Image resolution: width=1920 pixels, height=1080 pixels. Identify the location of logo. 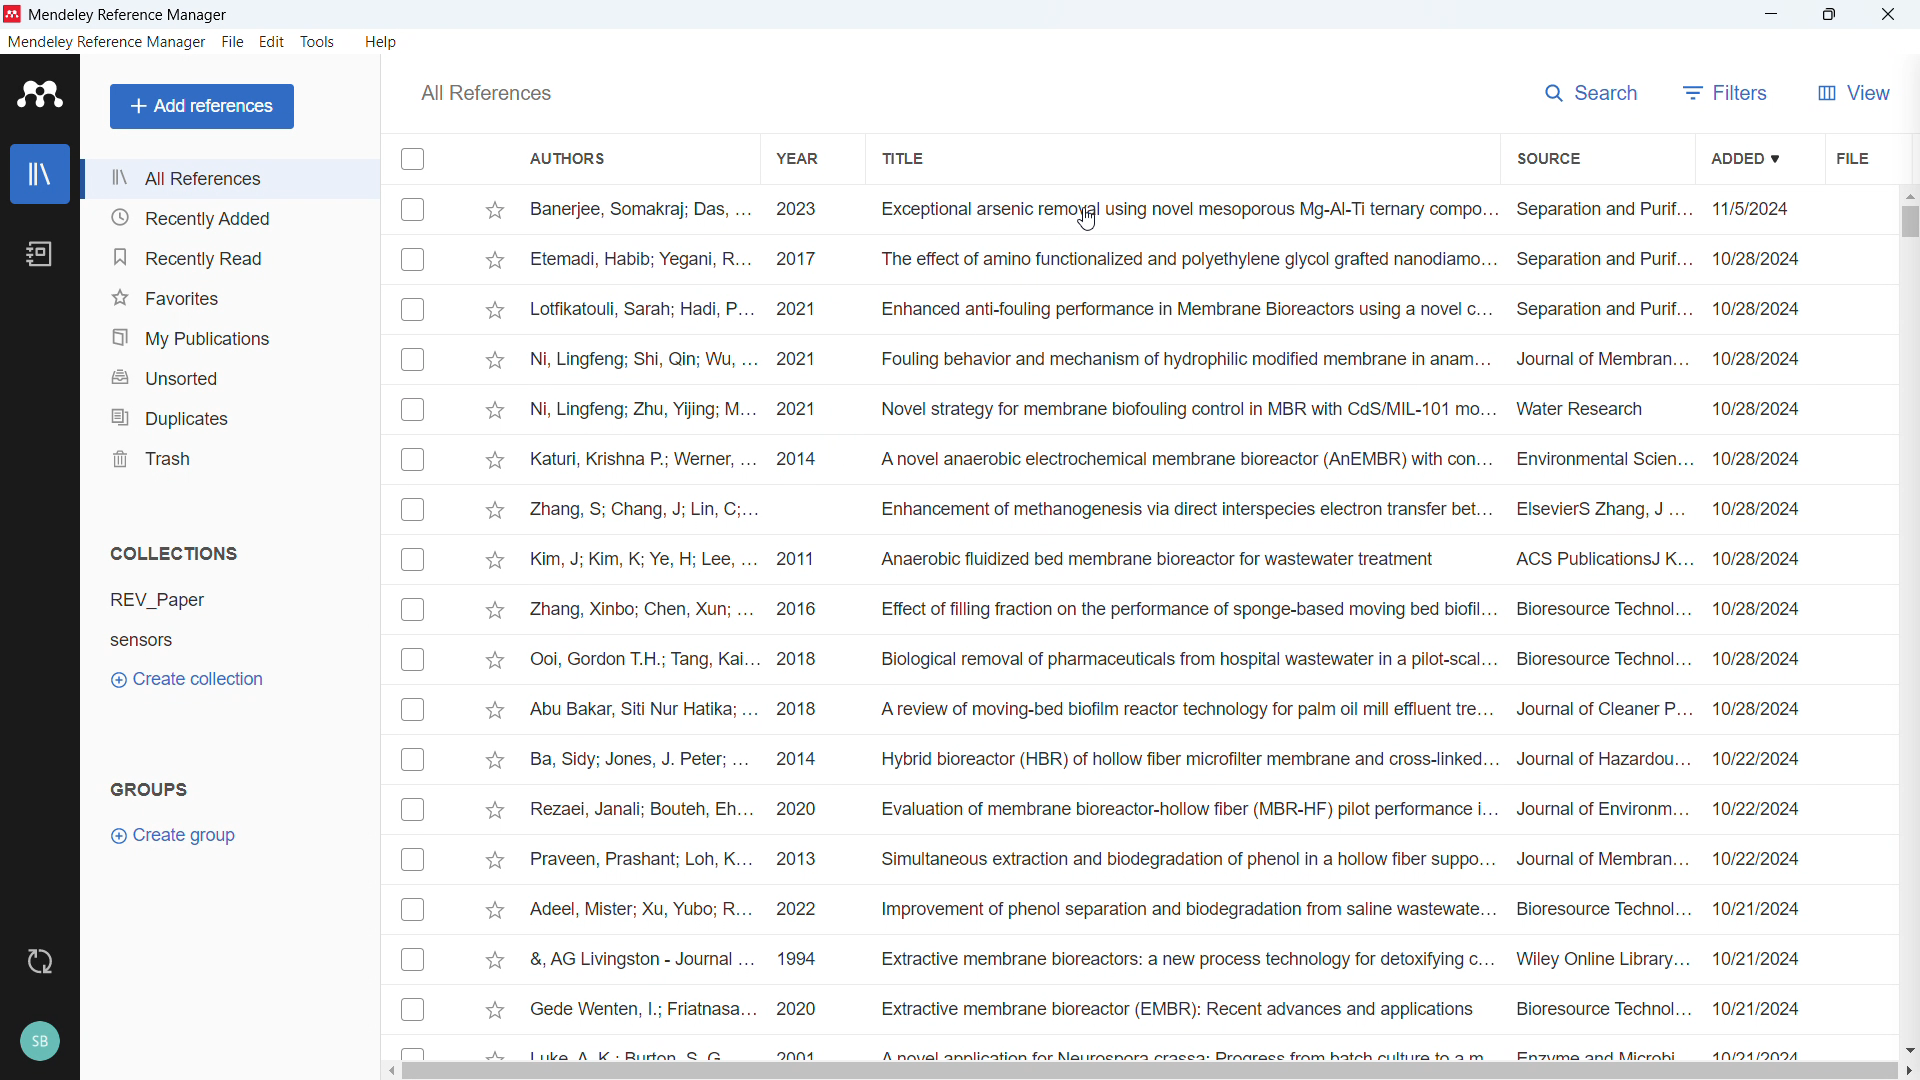
(39, 94).